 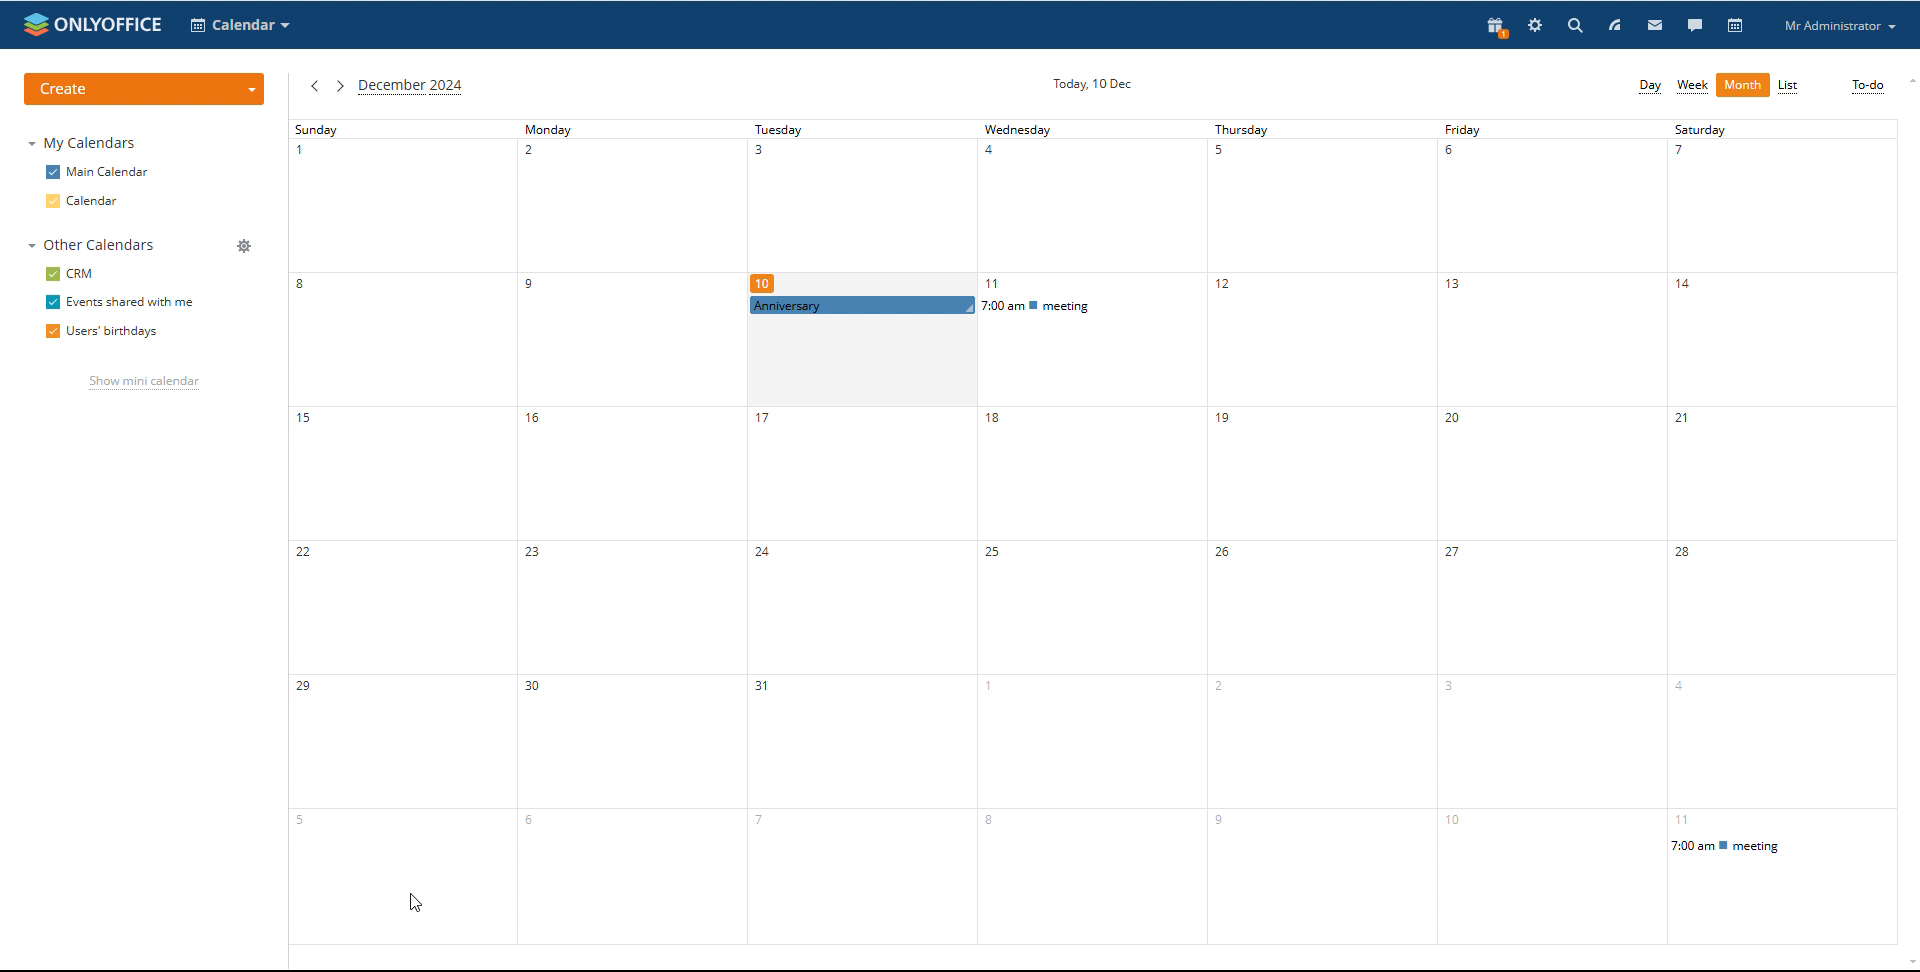 What do you see at coordinates (862, 206) in the screenshot?
I see `tuesday` at bounding box center [862, 206].